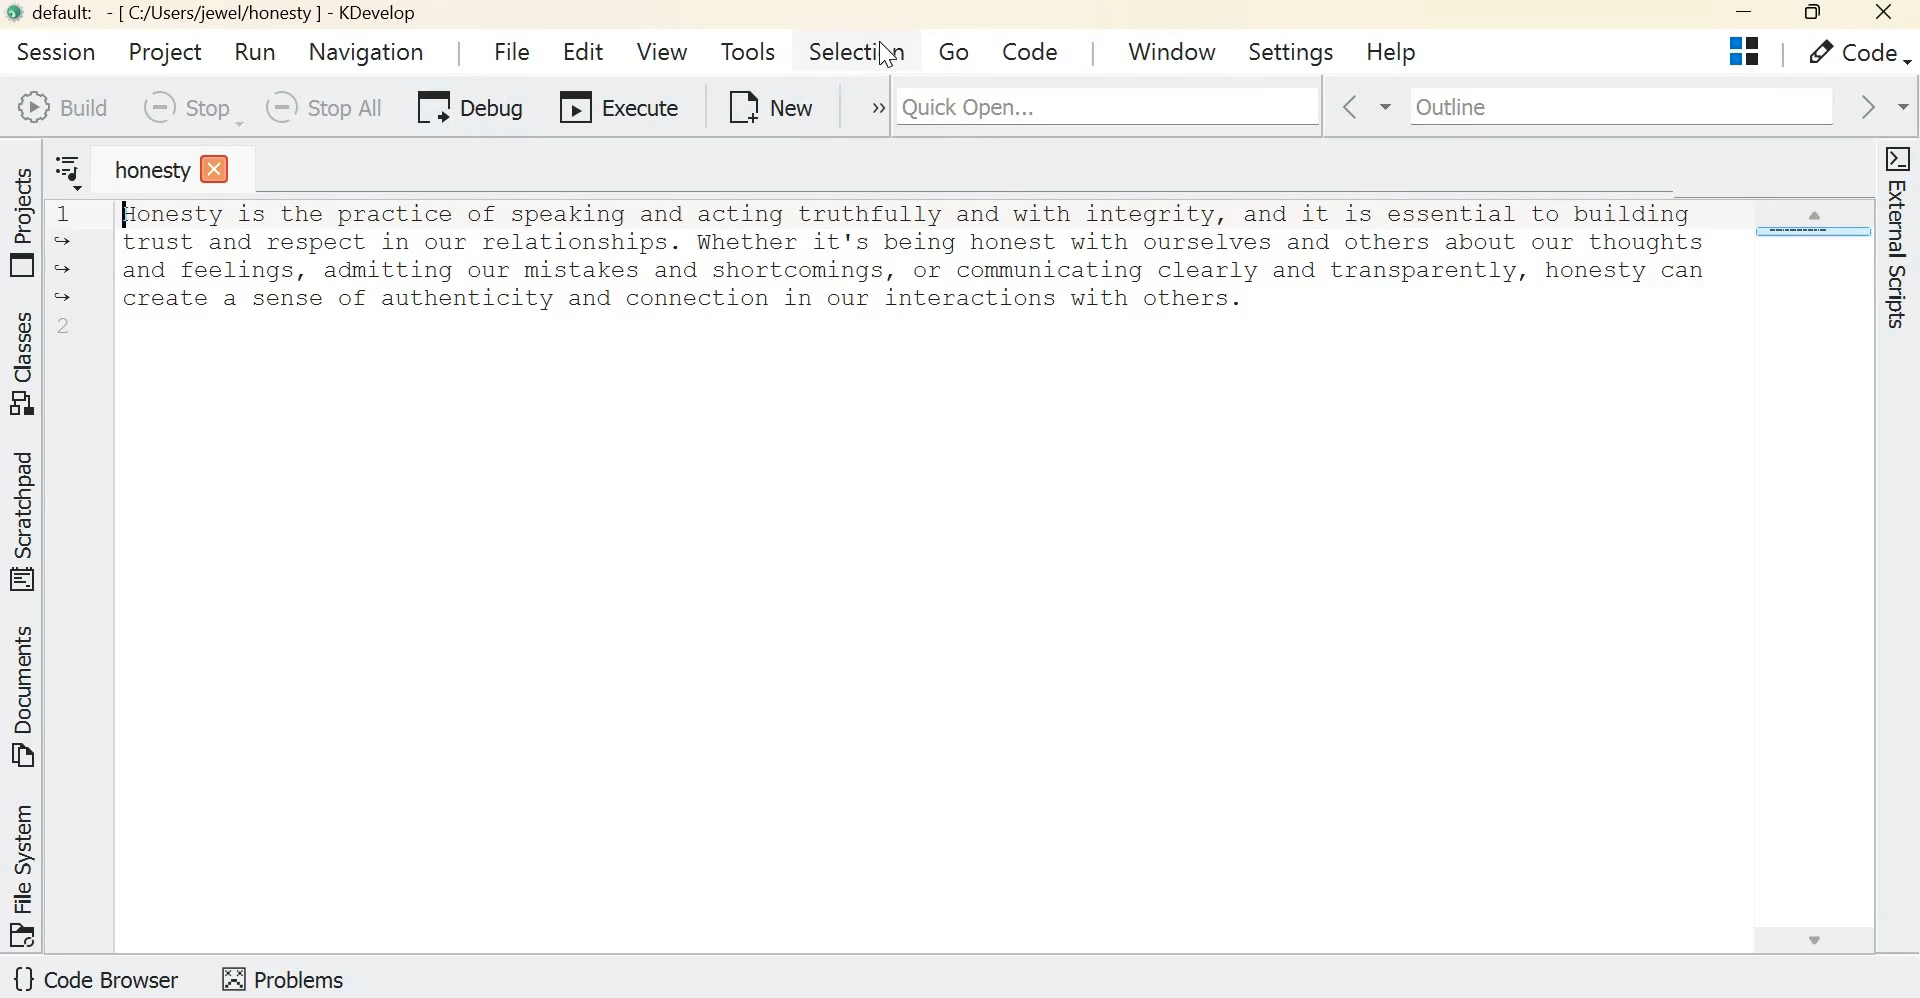 The image size is (1920, 998). Describe the element at coordinates (188, 108) in the screenshot. I see `Menu allowing to Stop all individual jobs` at that location.